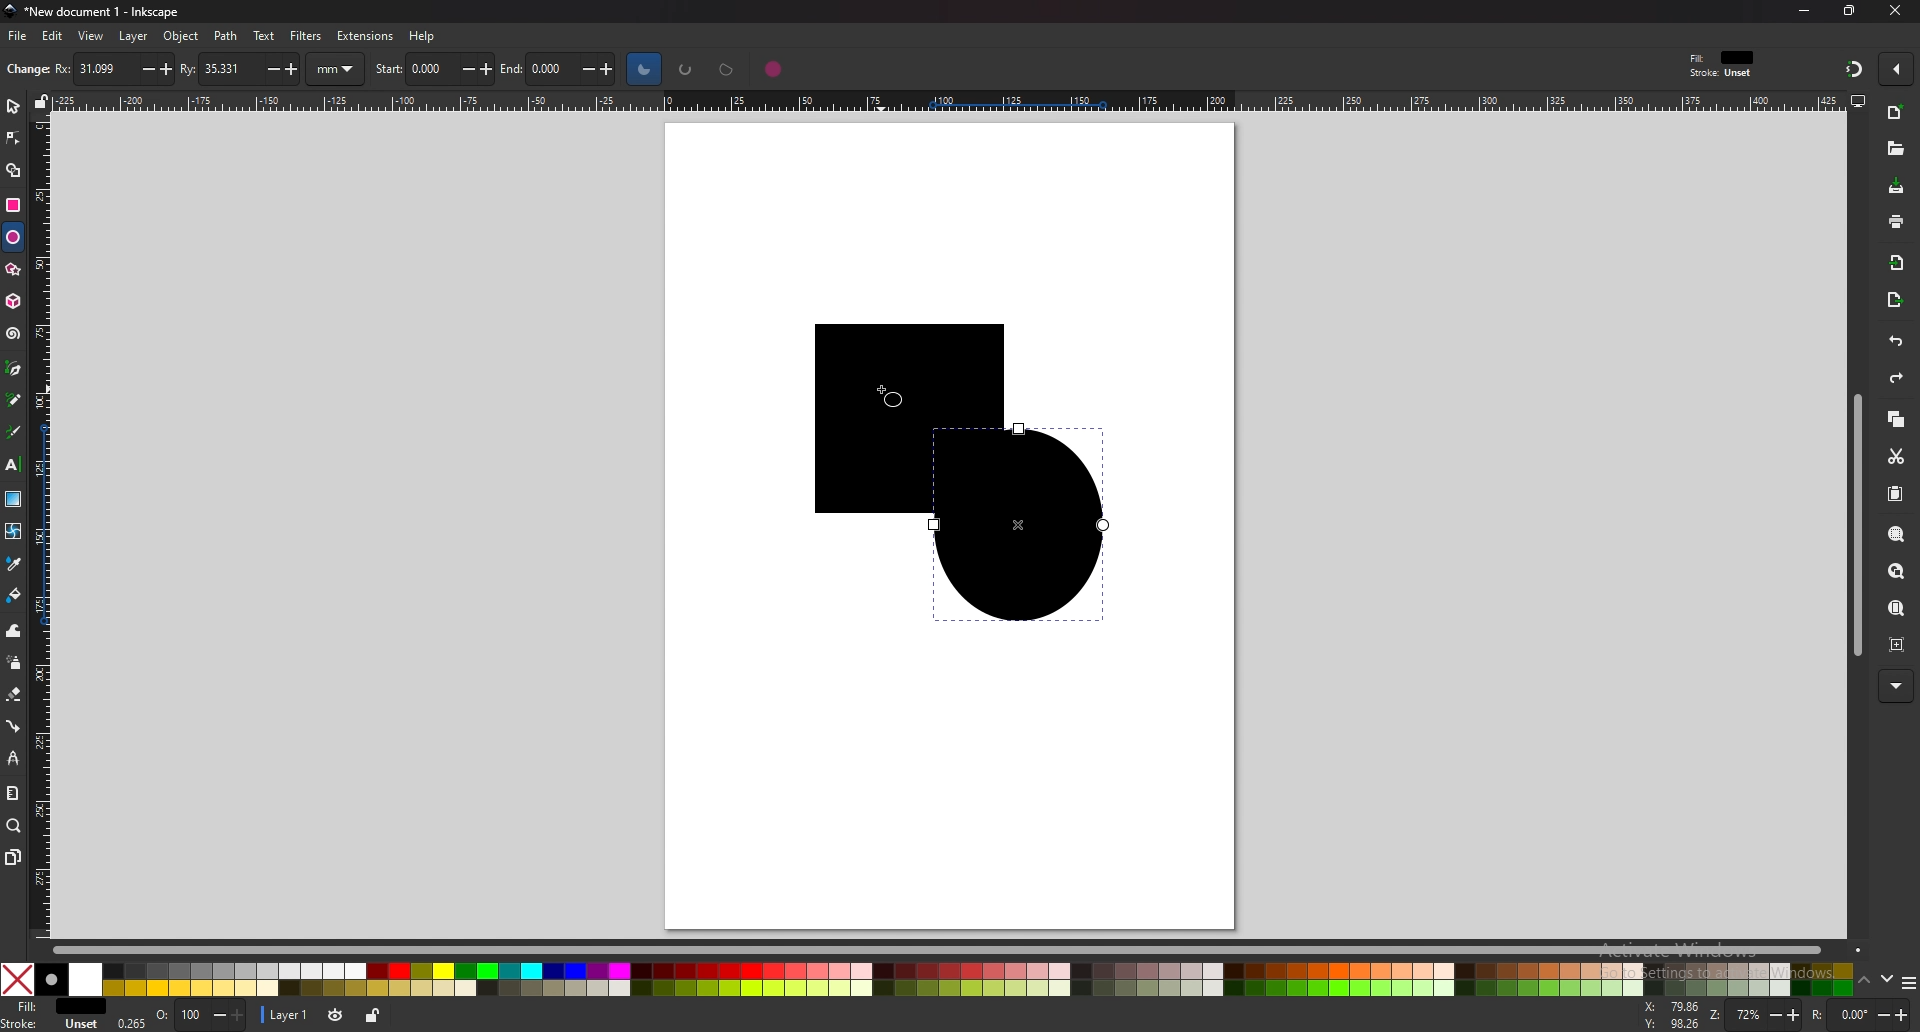  What do you see at coordinates (53, 1007) in the screenshot?
I see `fill` at bounding box center [53, 1007].